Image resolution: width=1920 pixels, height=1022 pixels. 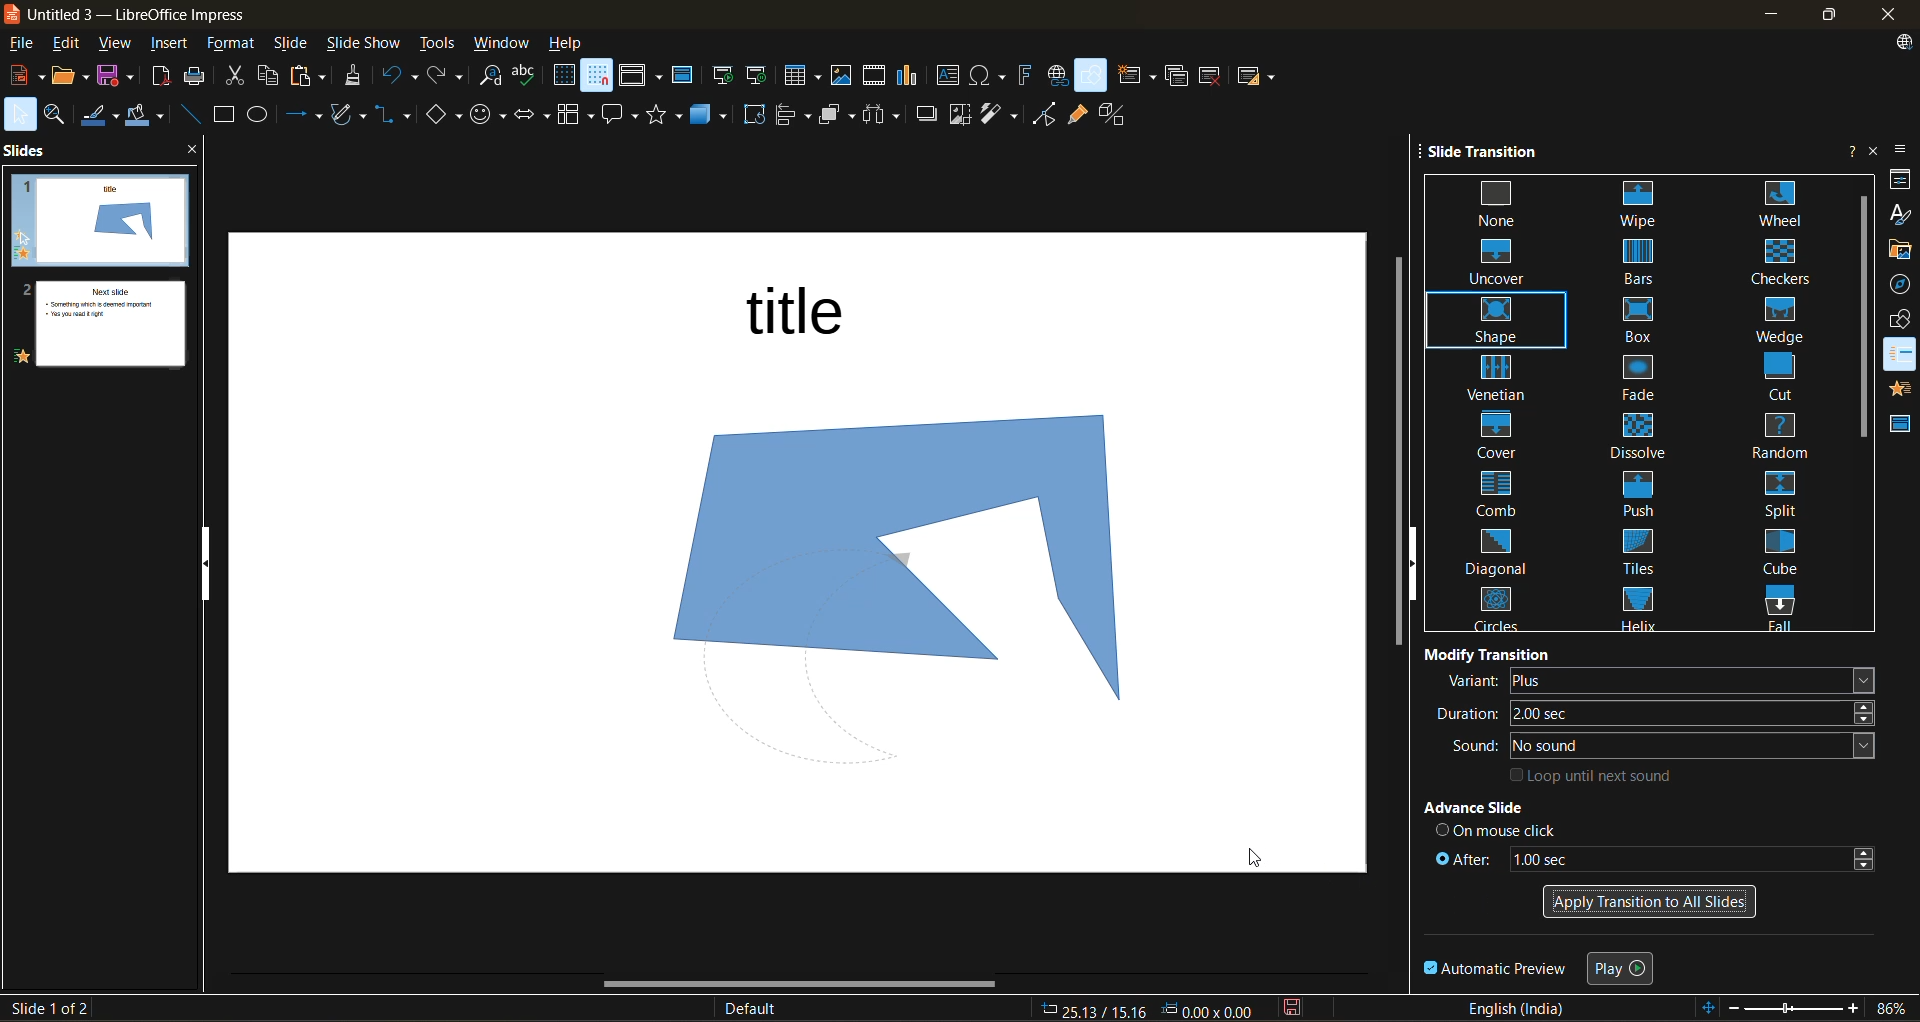 I want to click on maximize, so click(x=1836, y=15).